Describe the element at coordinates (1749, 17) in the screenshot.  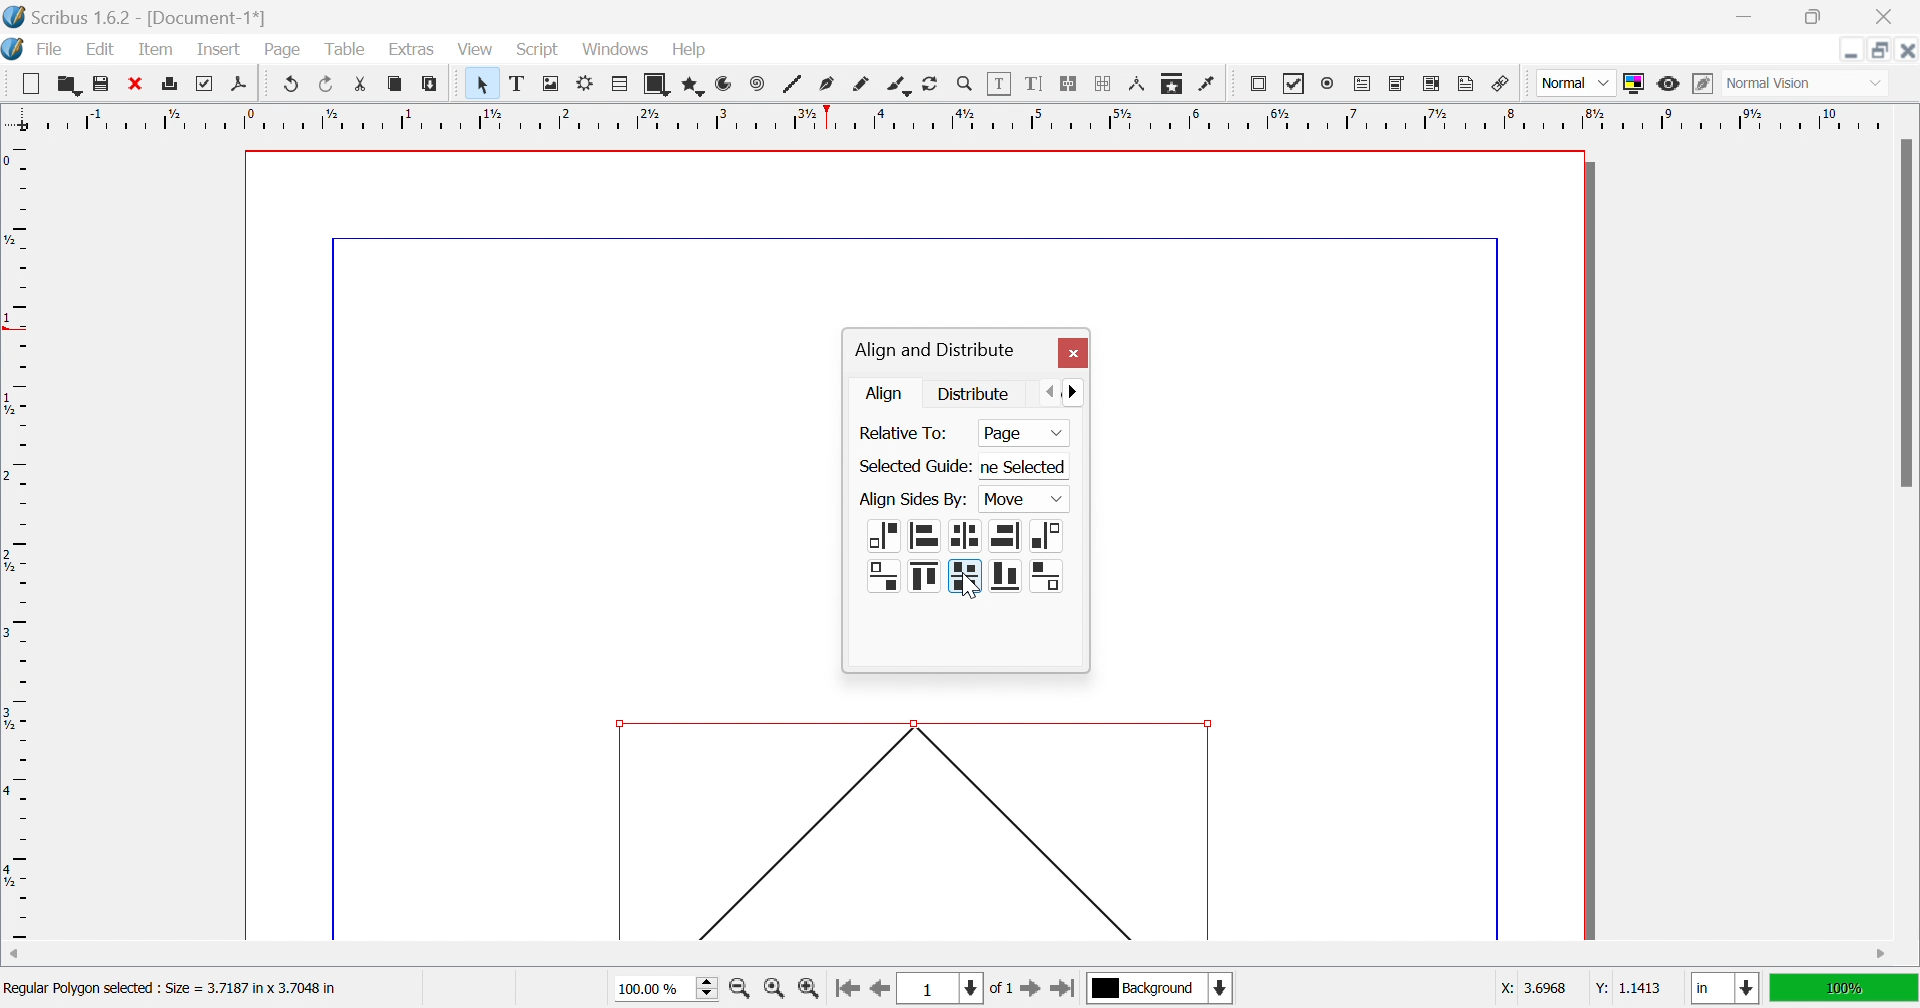
I see `Minimize` at that location.